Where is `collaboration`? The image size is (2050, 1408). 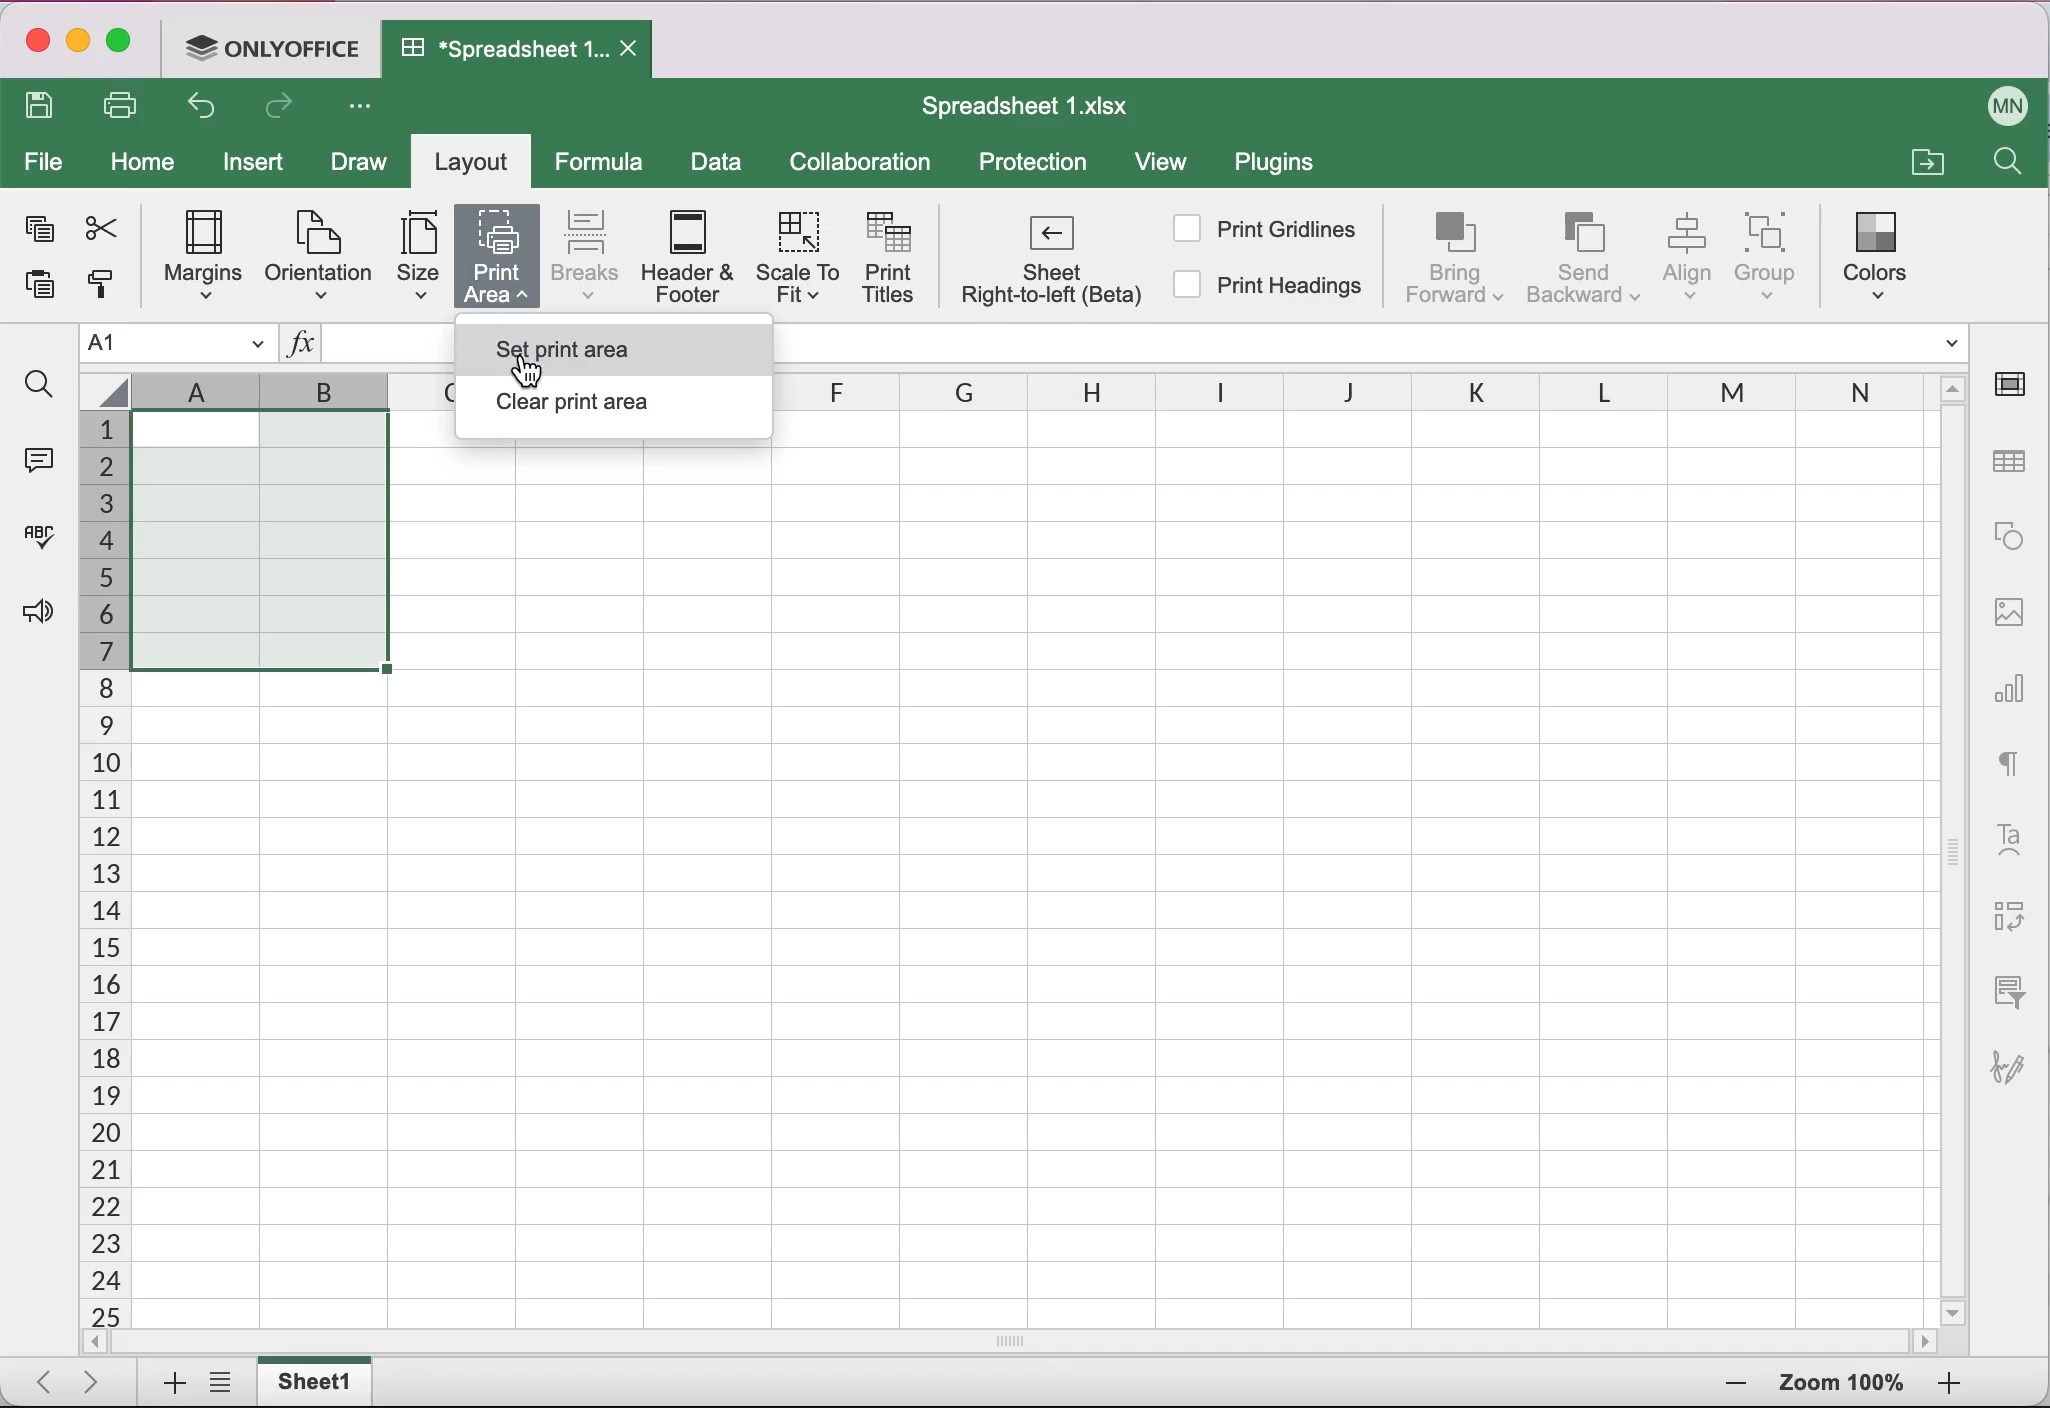
collaboration is located at coordinates (869, 163).